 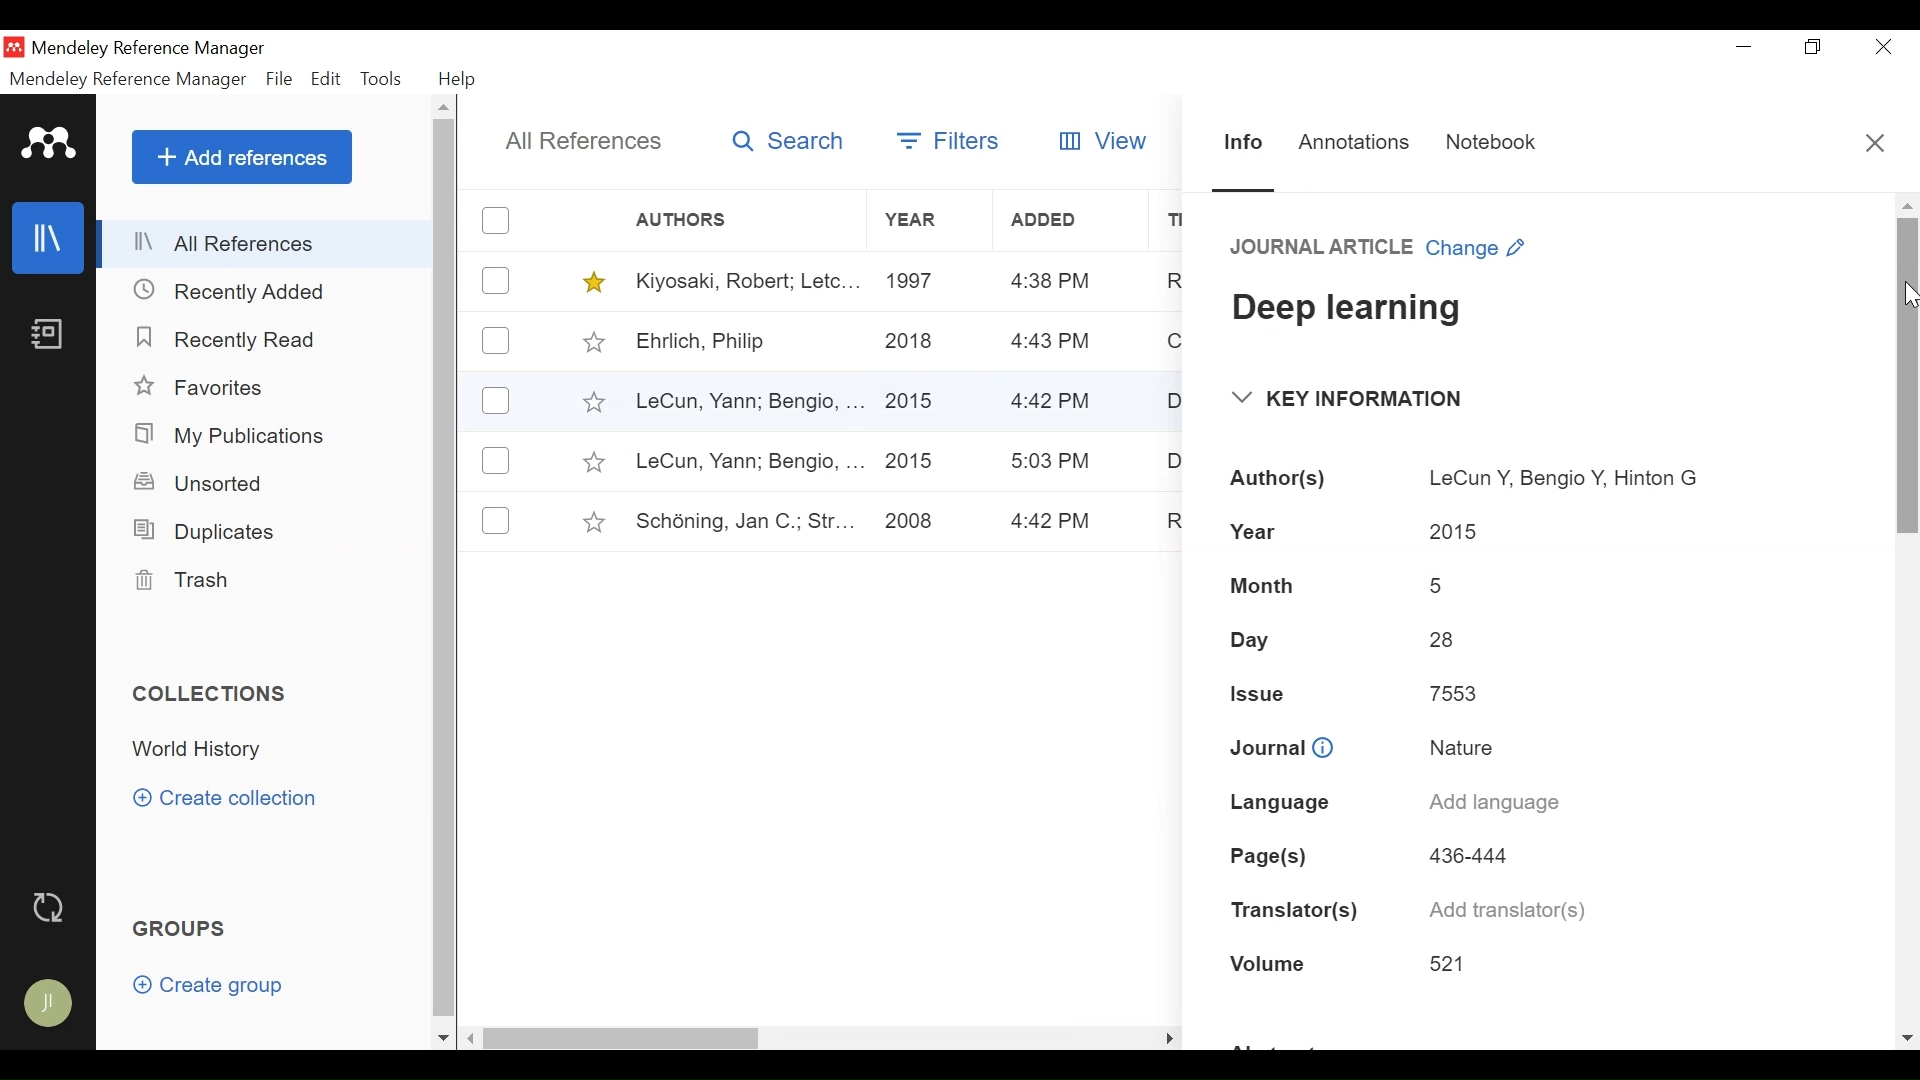 I want to click on File, so click(x=281, y=80).